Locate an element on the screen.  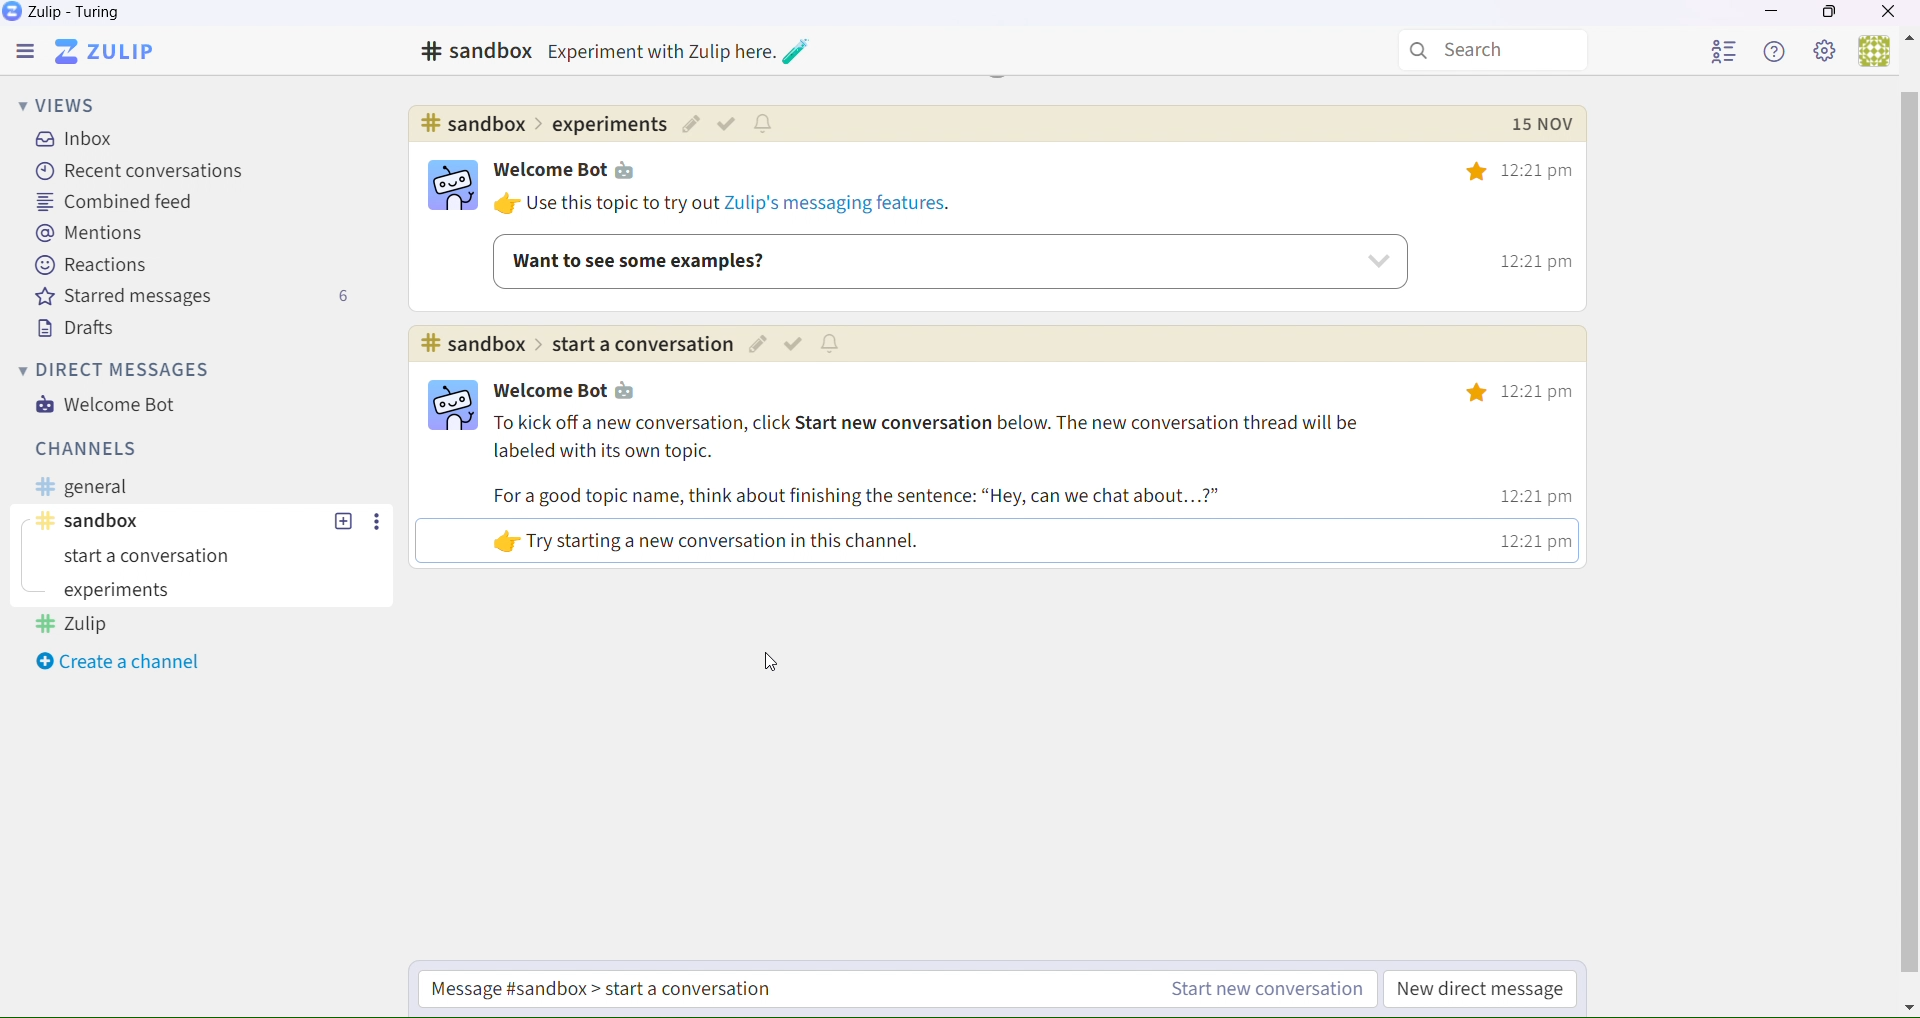
Zulip is located at coordinates (76, 628).